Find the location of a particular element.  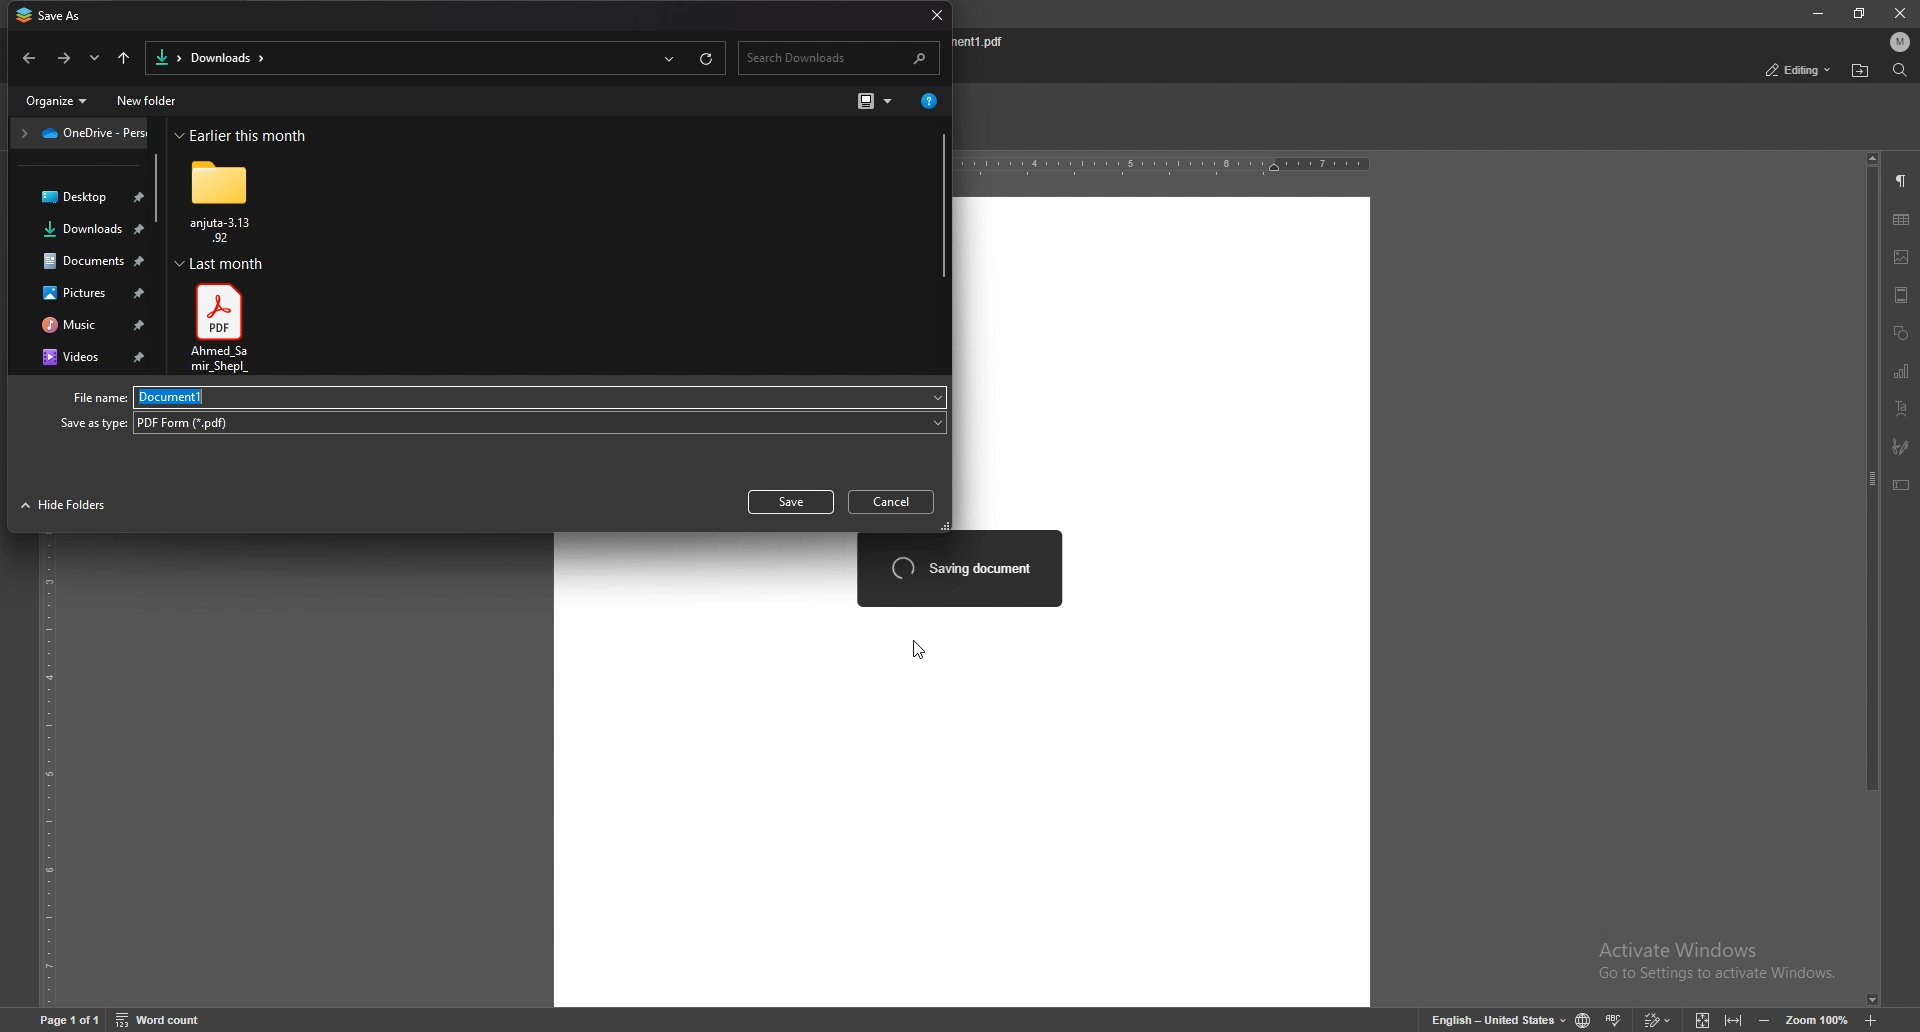

close is located at coordinates (1900, 15).